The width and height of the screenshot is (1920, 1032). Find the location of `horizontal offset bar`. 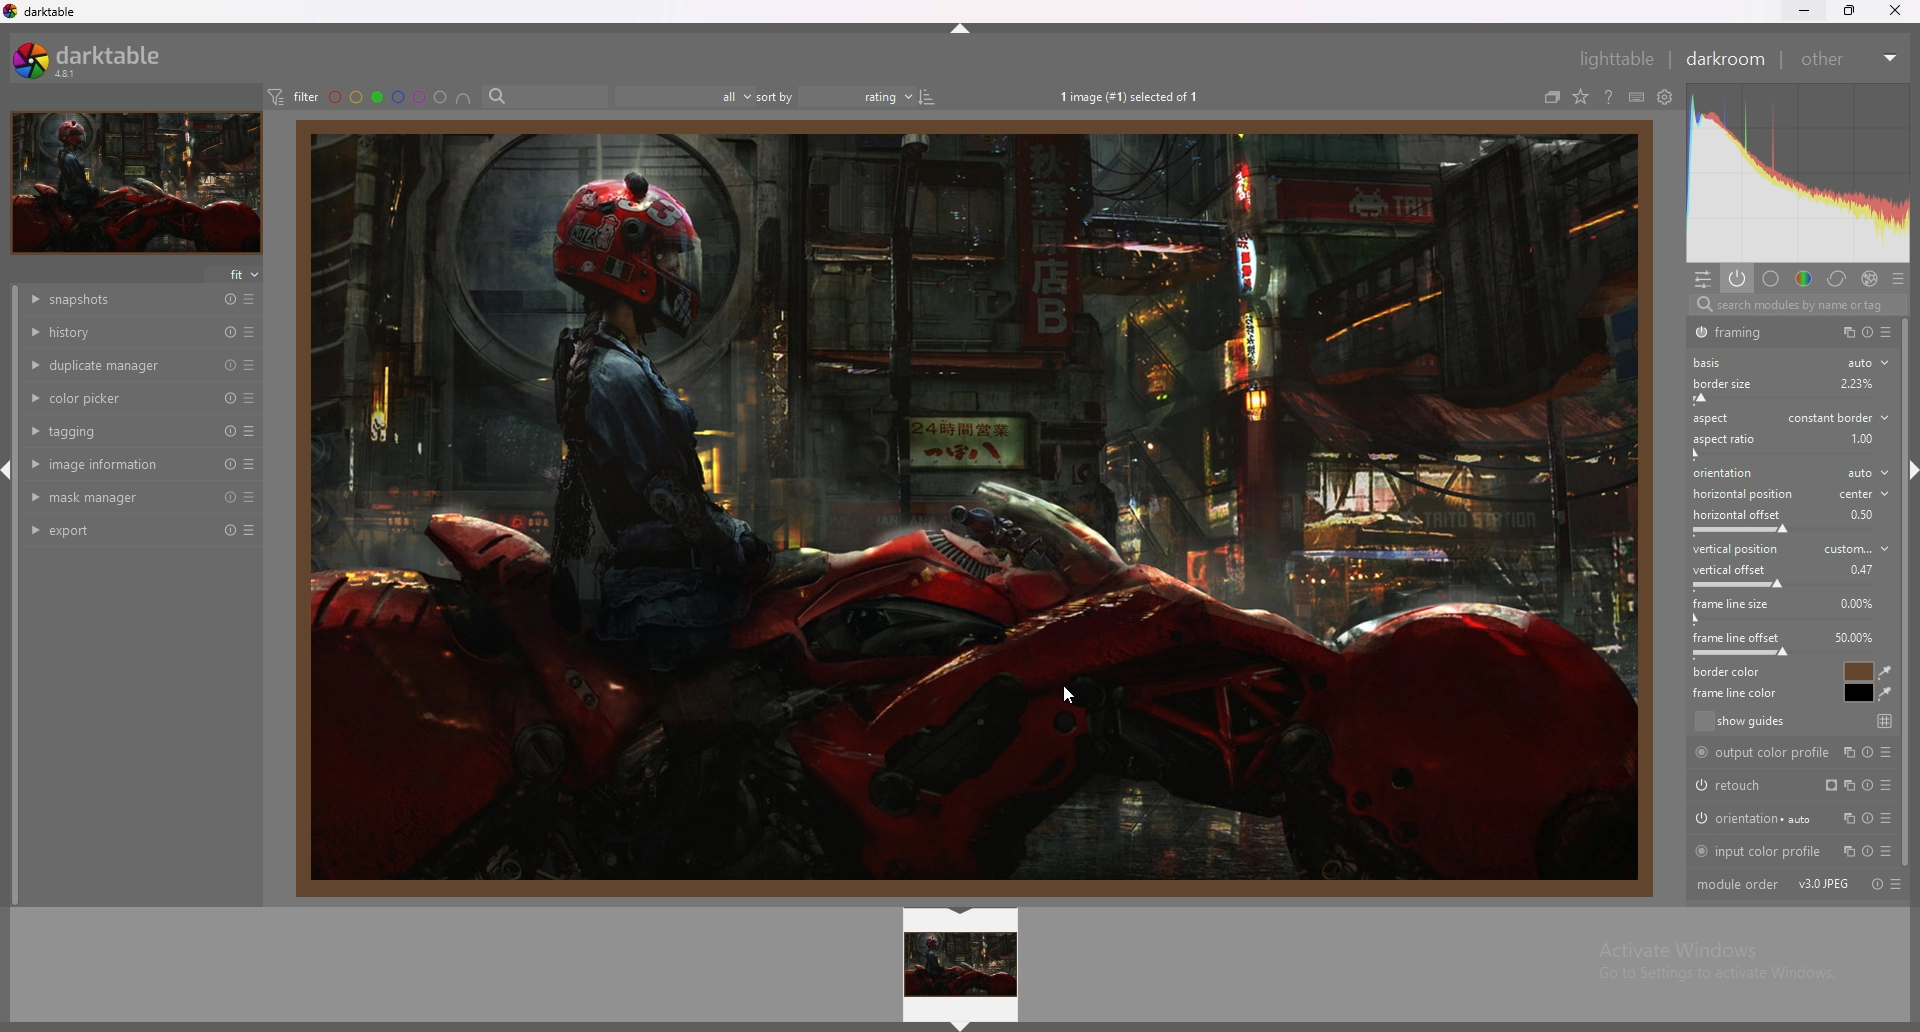

horizontal offset bar is located at coordinates (1783, 528).